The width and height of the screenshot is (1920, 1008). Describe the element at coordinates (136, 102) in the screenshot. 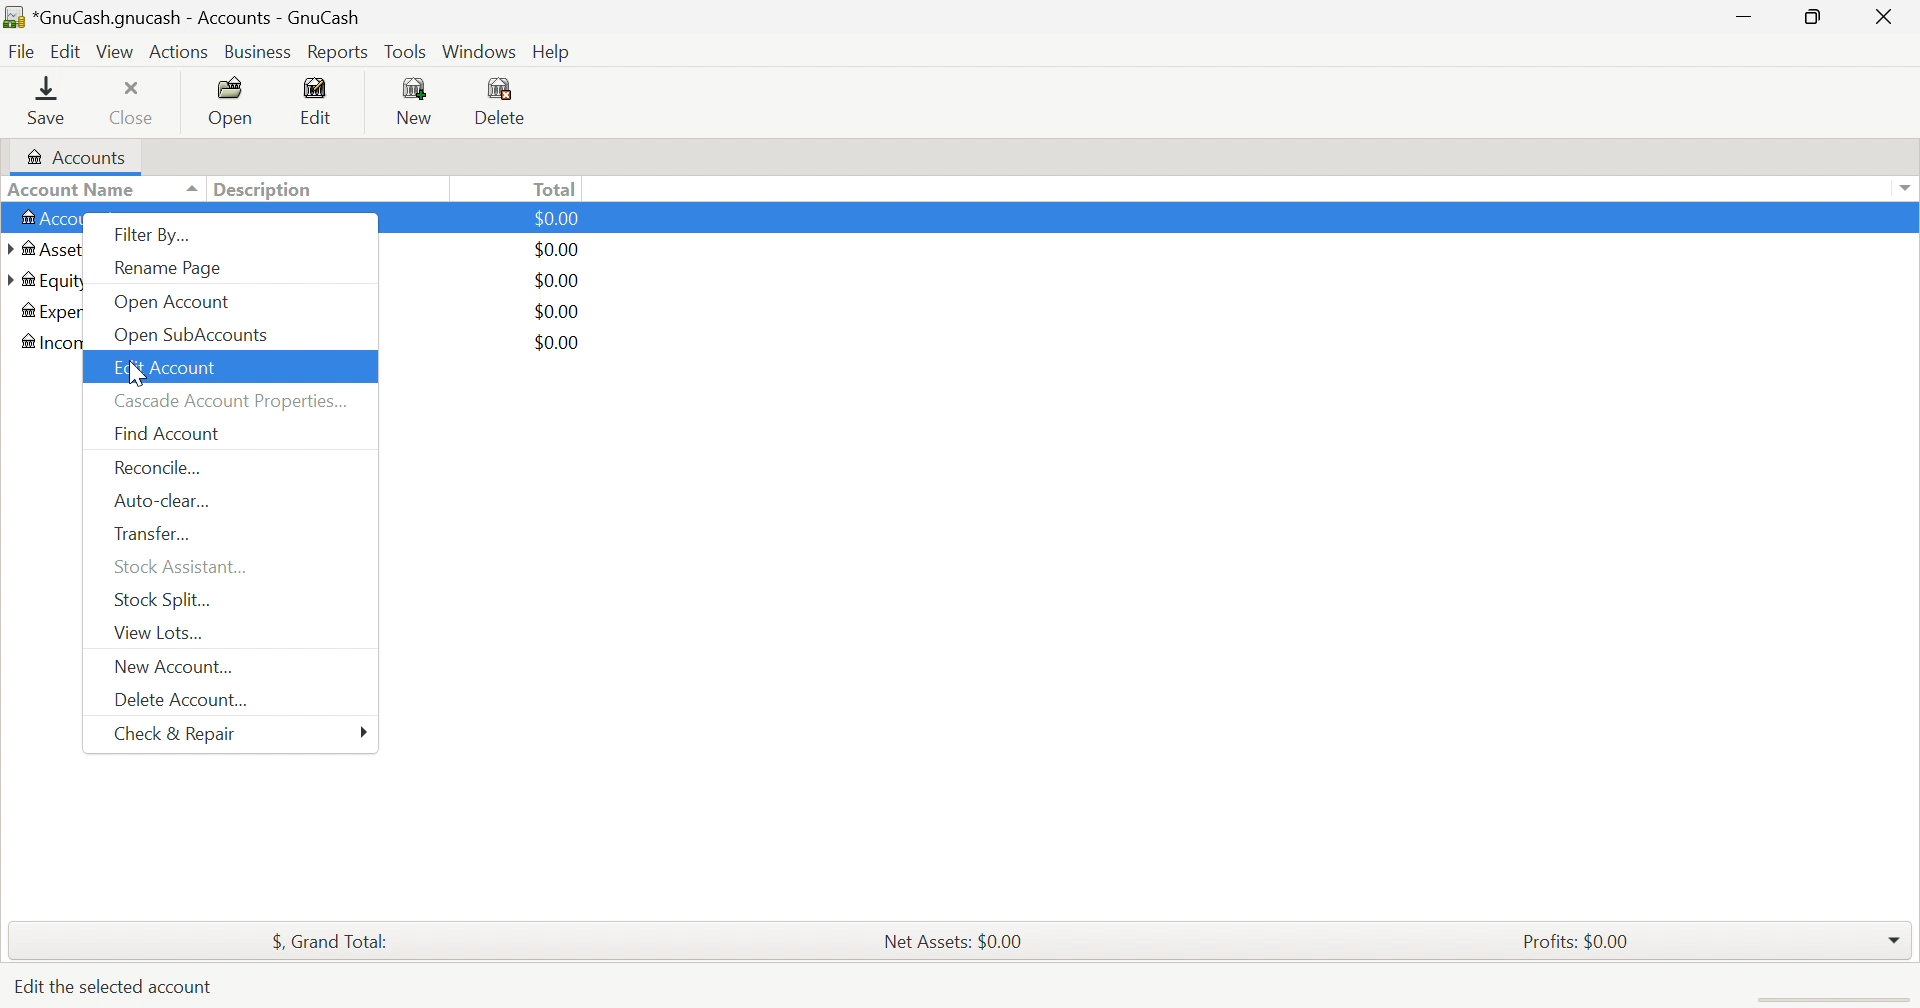

I see `Close` at that location.